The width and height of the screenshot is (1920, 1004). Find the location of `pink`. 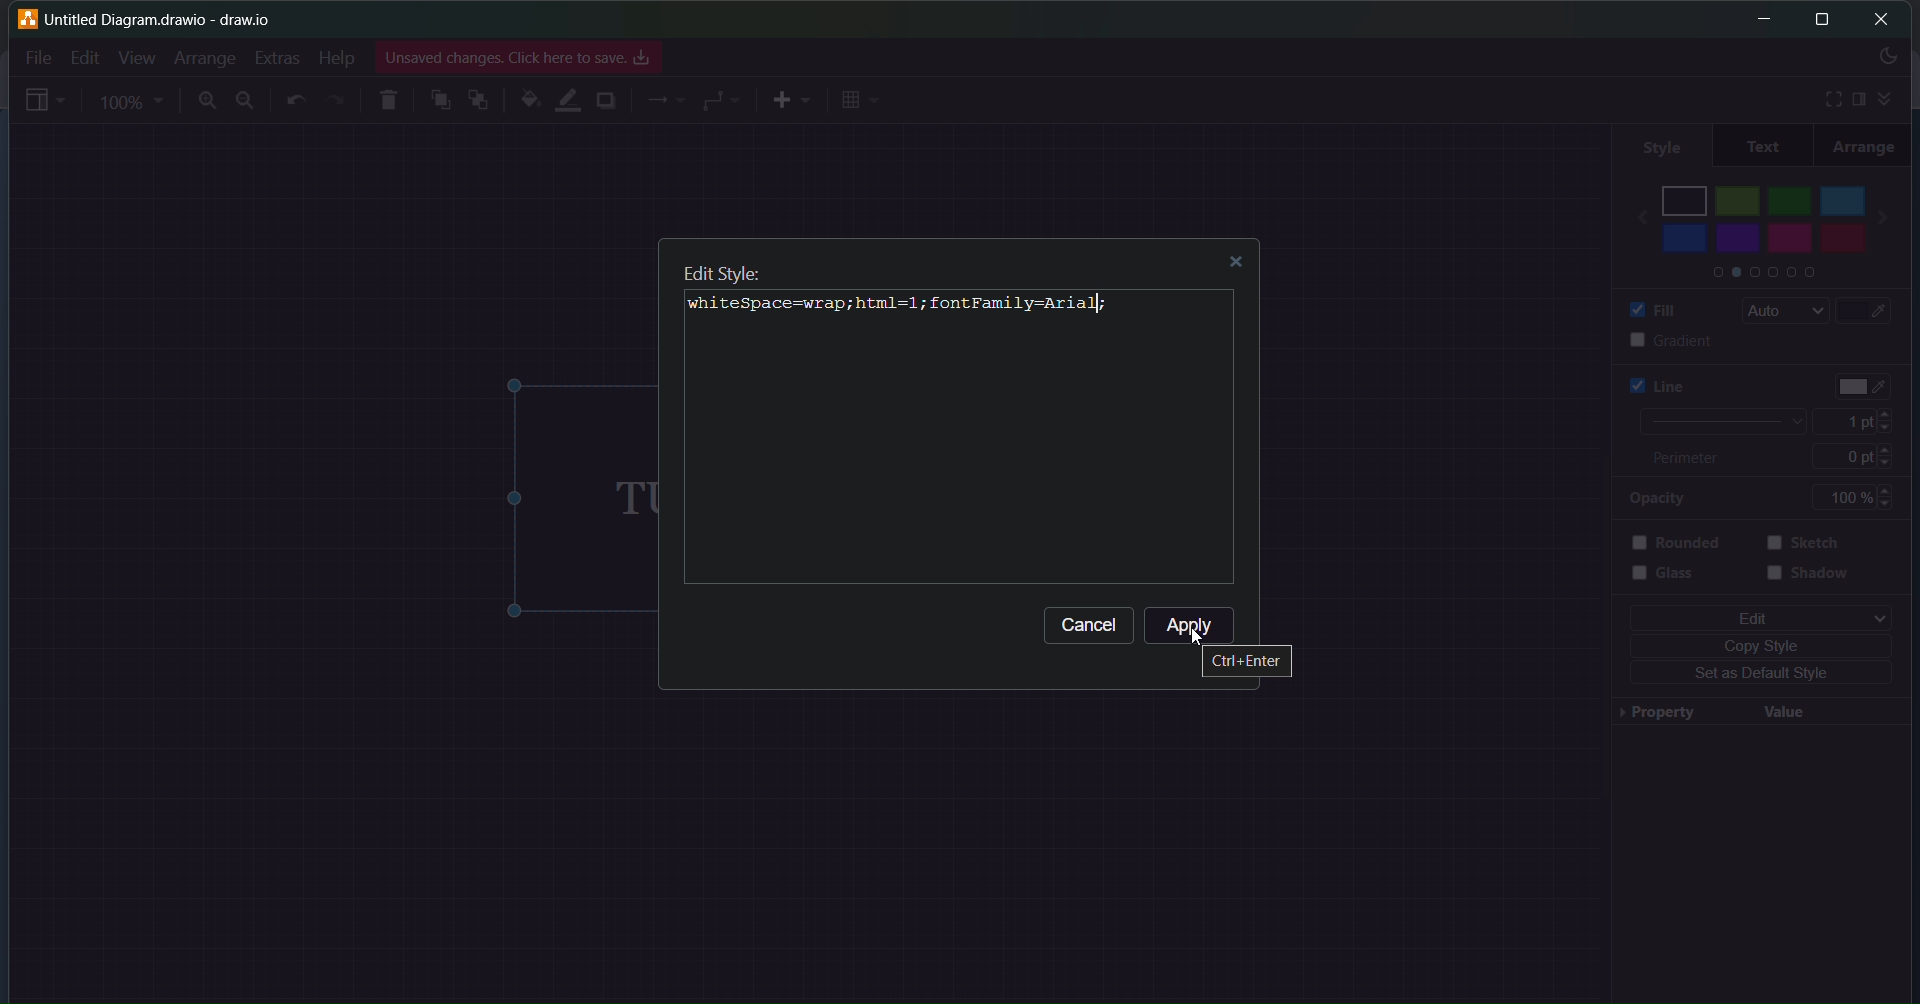

pink is located at coordinates (1789, 244).